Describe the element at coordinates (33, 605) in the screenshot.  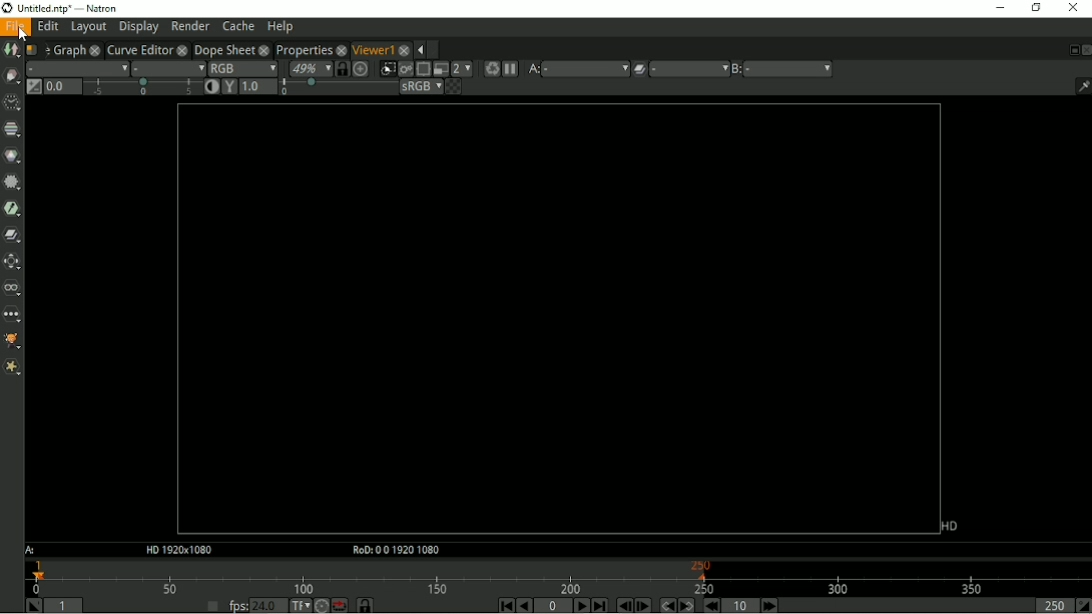
I see `Set playback in point` at that location.